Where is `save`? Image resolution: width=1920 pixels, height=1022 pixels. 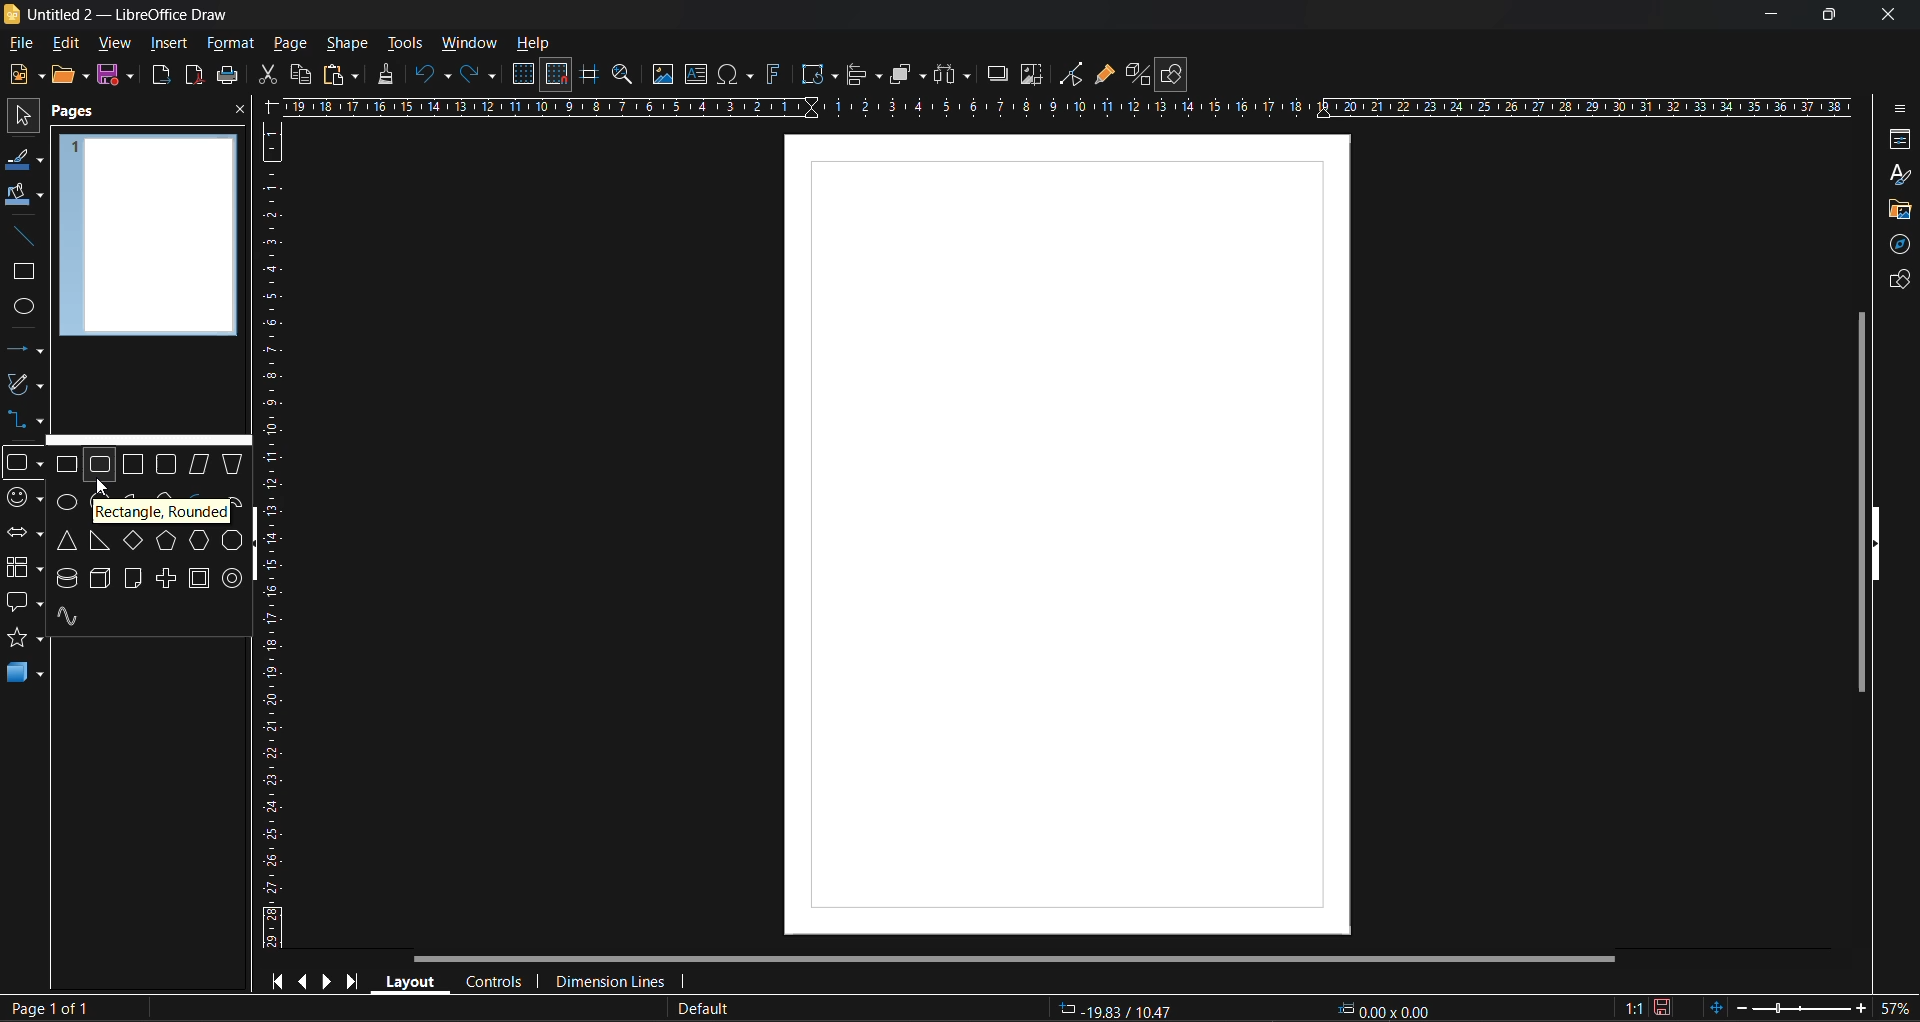 save is located at coordinates (113, 74).